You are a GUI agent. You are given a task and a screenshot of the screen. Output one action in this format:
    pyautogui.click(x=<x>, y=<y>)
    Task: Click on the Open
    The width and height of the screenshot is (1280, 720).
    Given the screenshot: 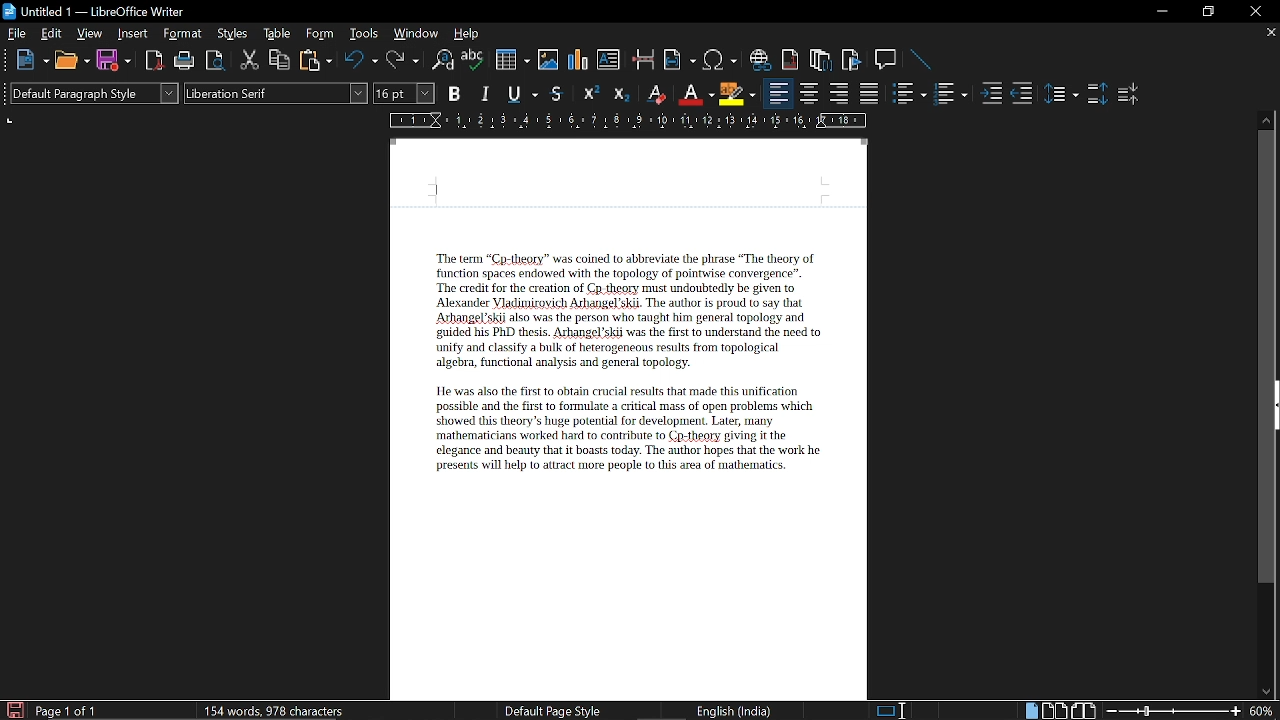 What is the action you would take?
    pyautogui.click(x=72, y=61)
    